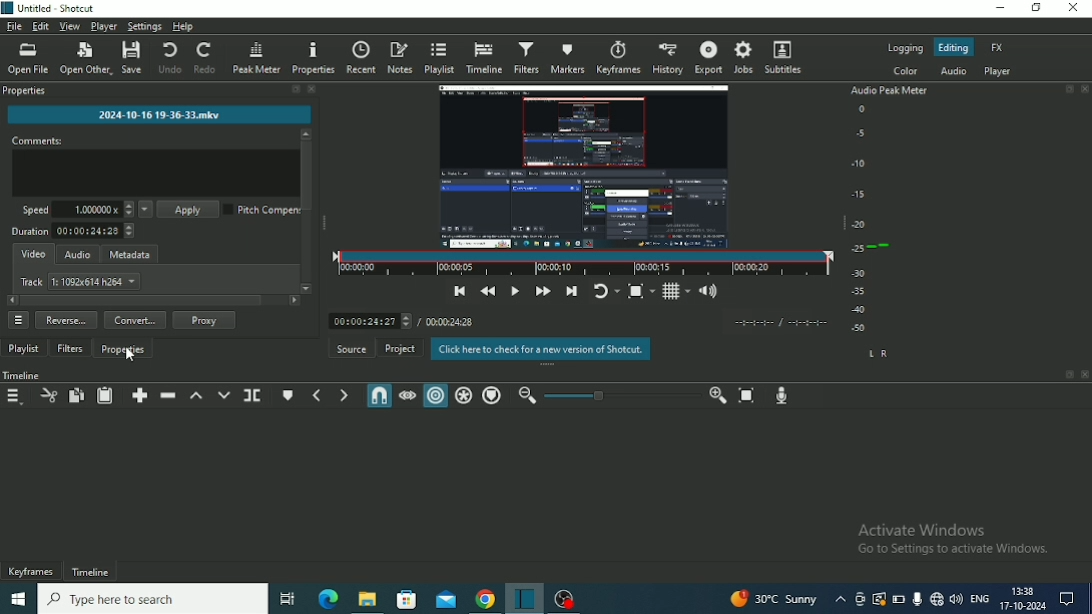 This screenshot has height=614, width=1092. Describe the element at coordinates (515, 291) in the screenshot. I see `Toggle play or pause` at that location.